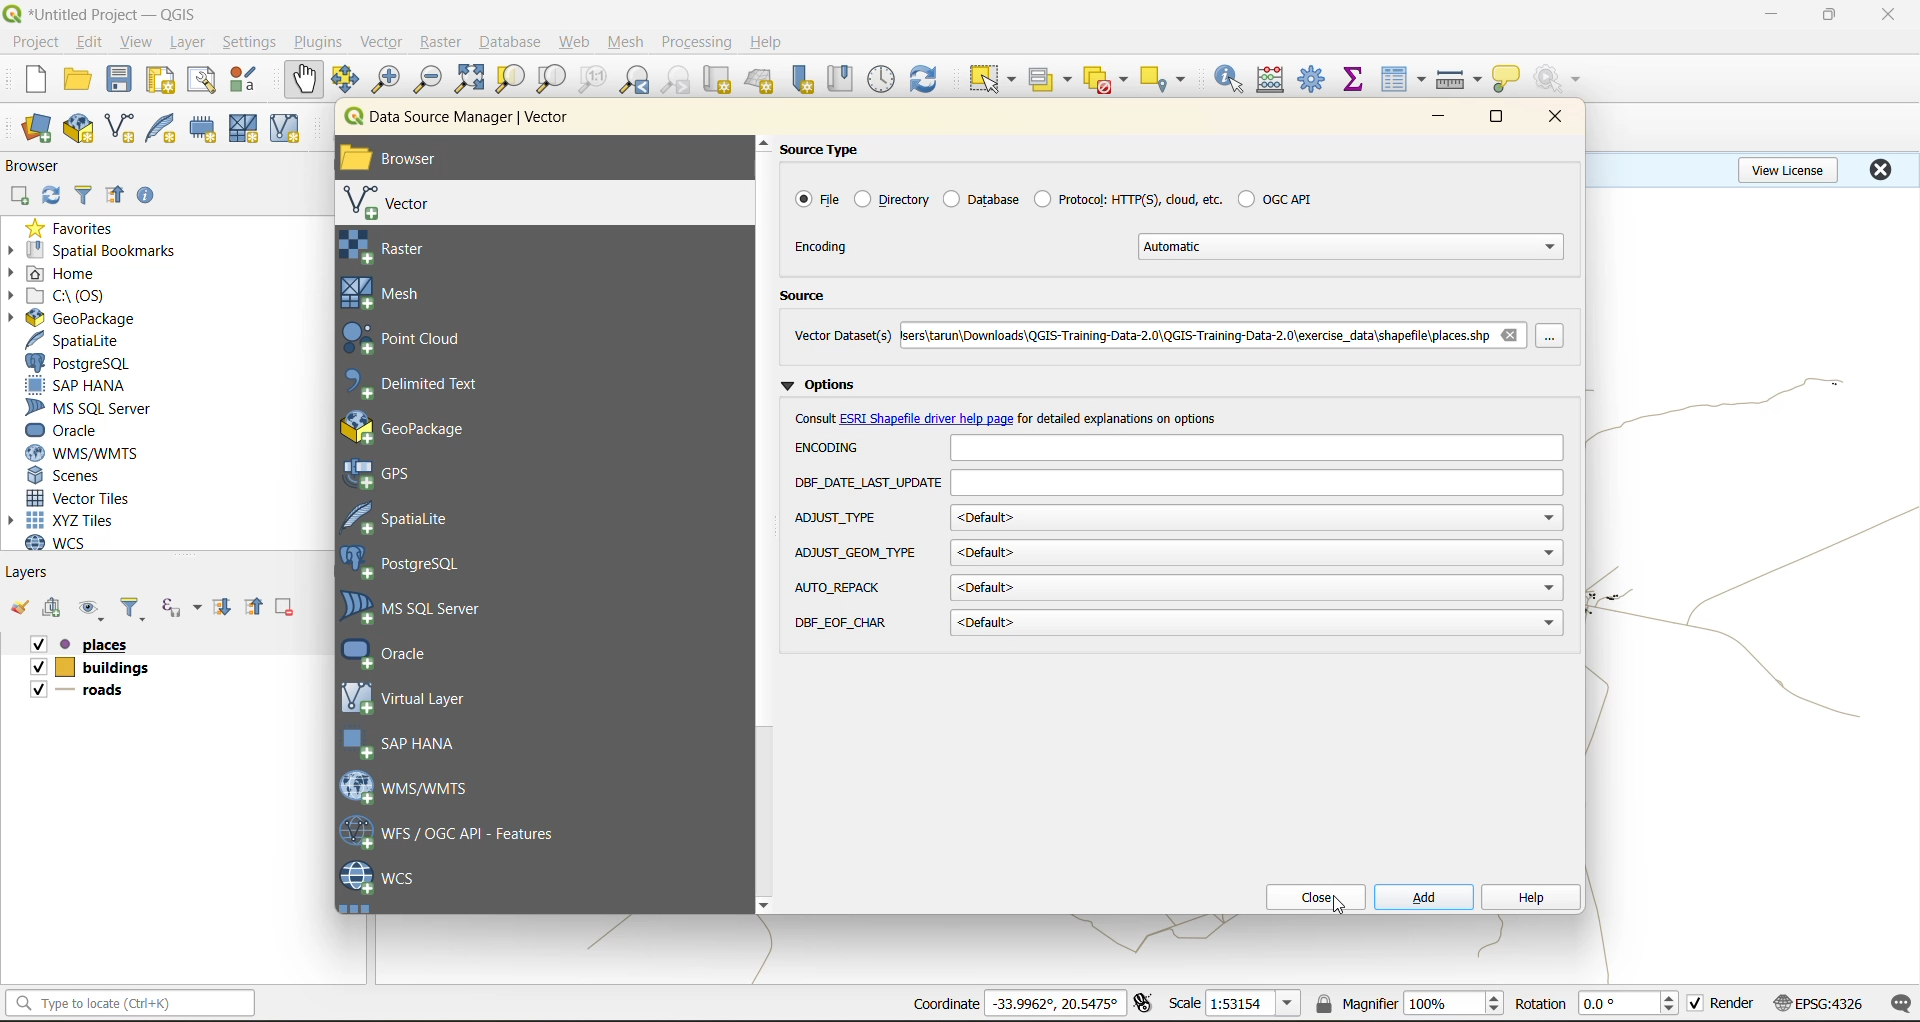  Describe the element at coordinates (1831, 15) in the screenshot. I see `maximize` at that location.